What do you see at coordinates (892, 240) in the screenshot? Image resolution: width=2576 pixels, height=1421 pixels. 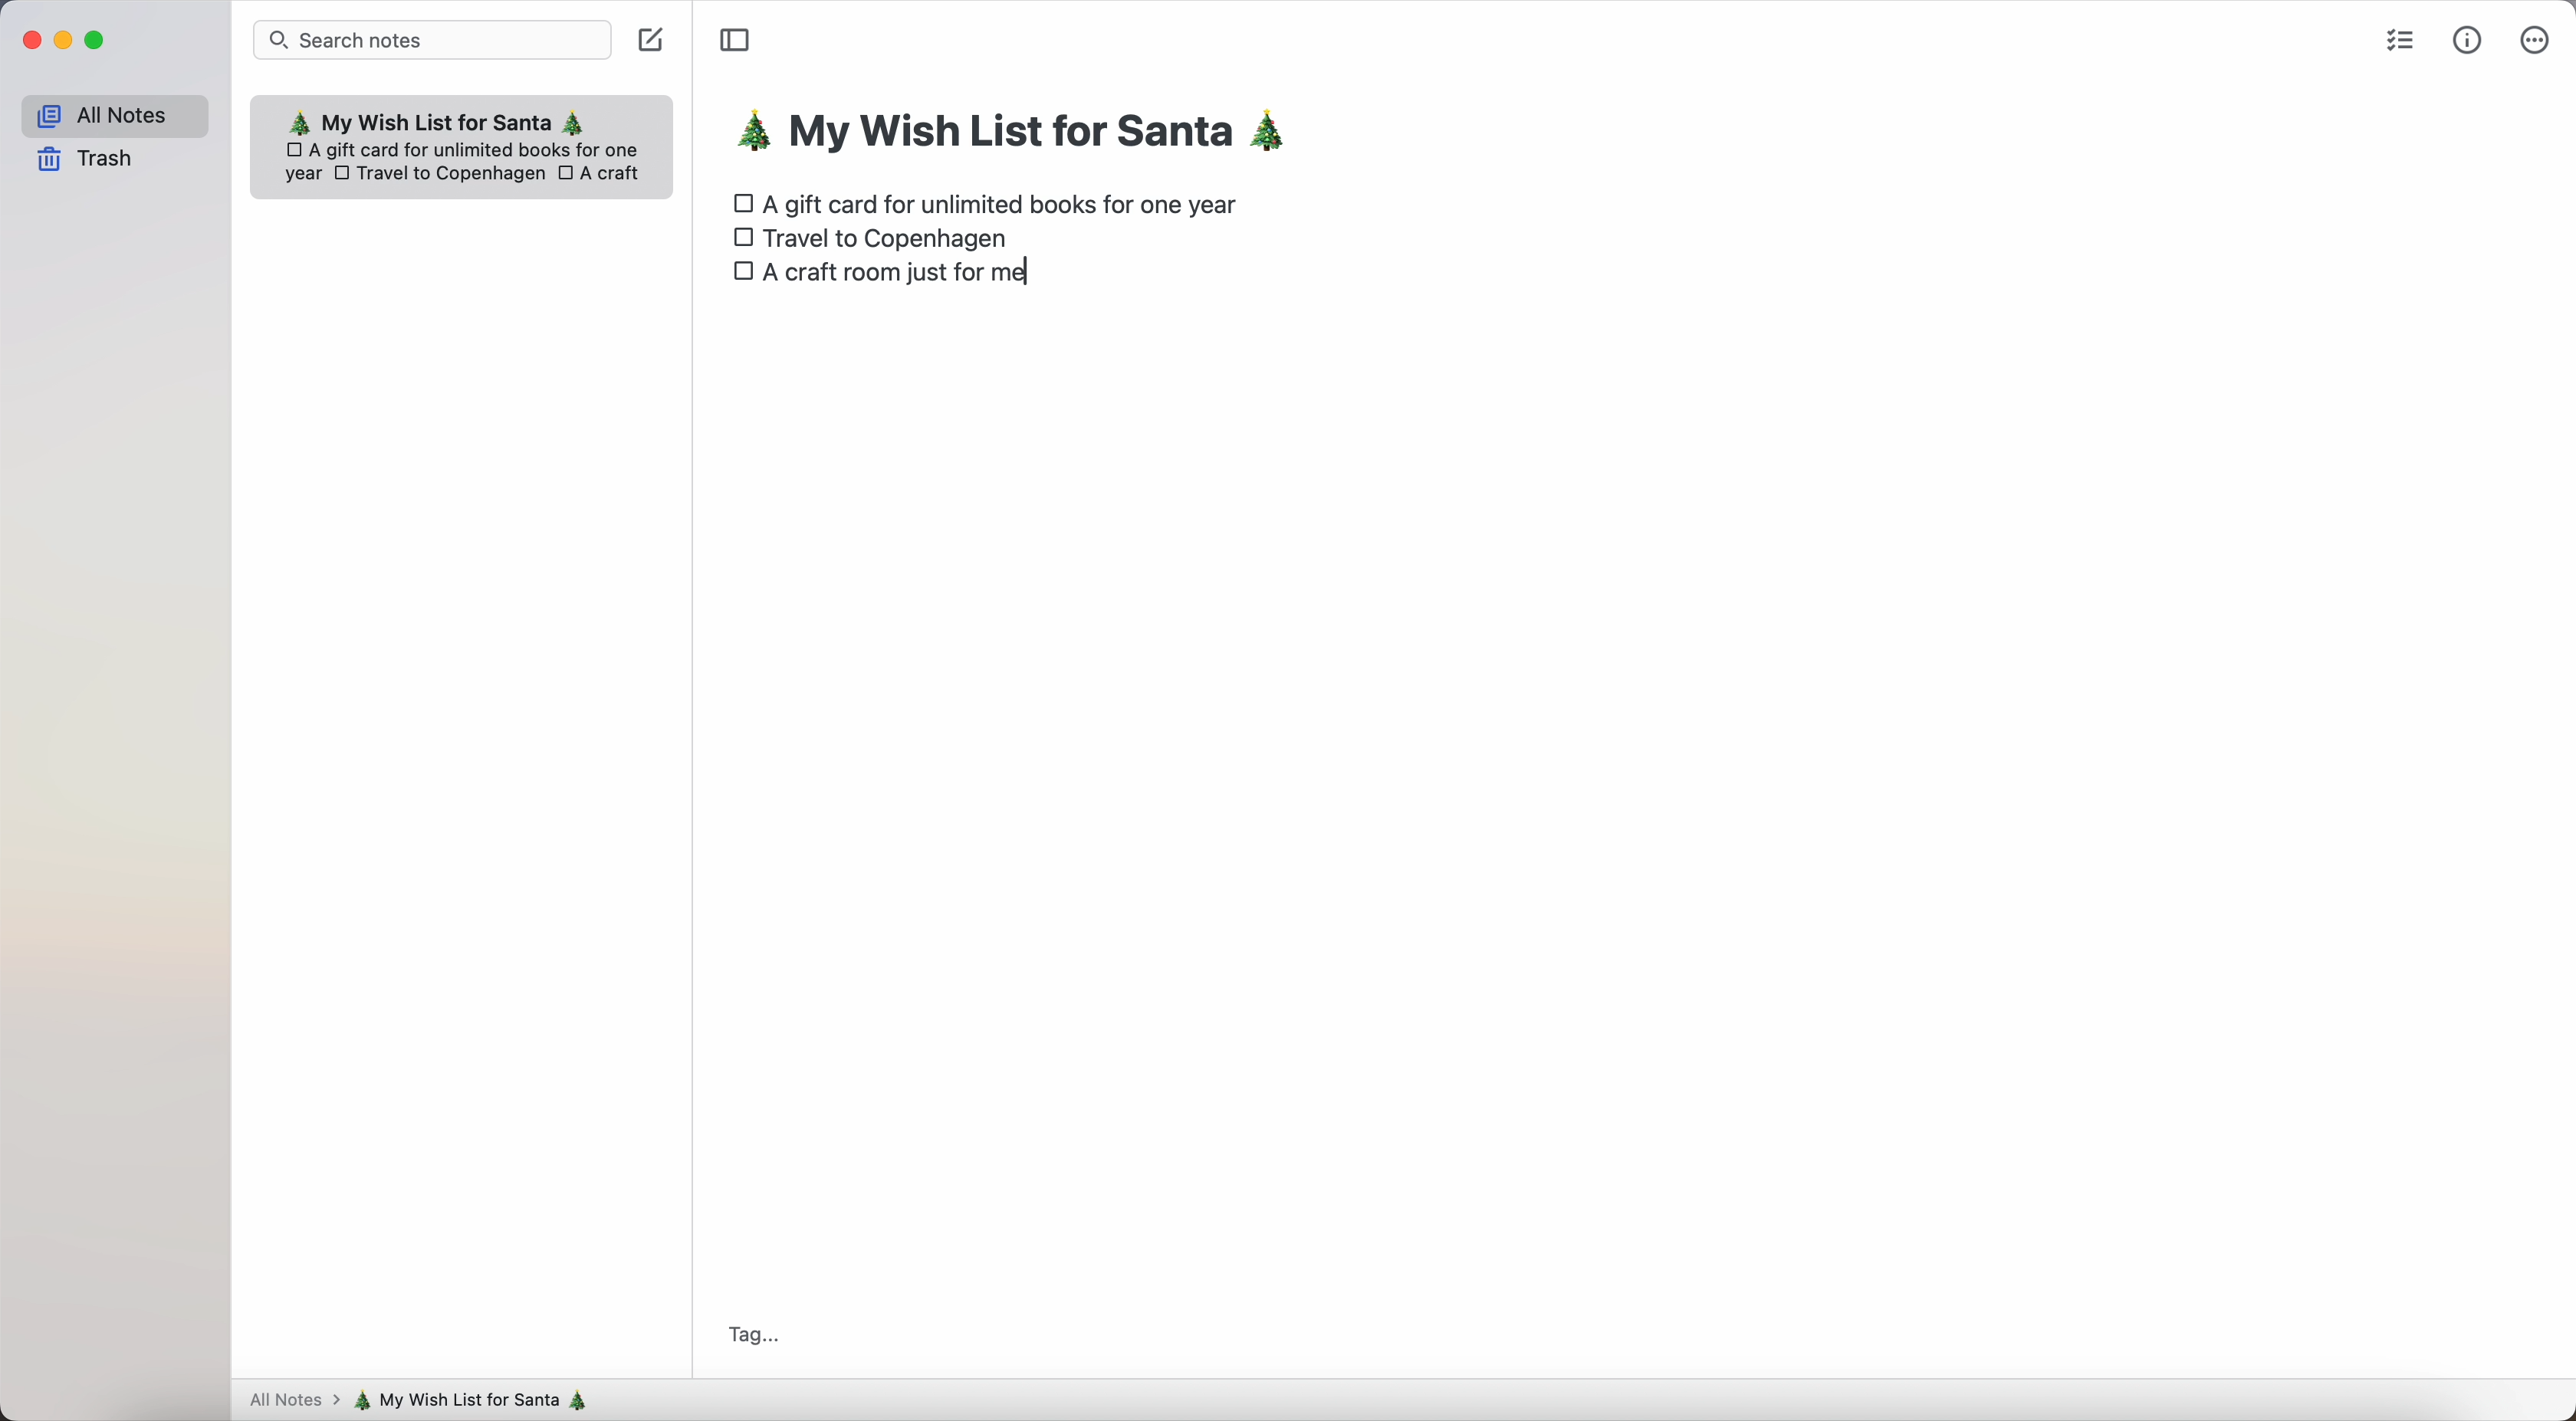 I see `Travel to Copenhagen` at bounding box center [892, 240].